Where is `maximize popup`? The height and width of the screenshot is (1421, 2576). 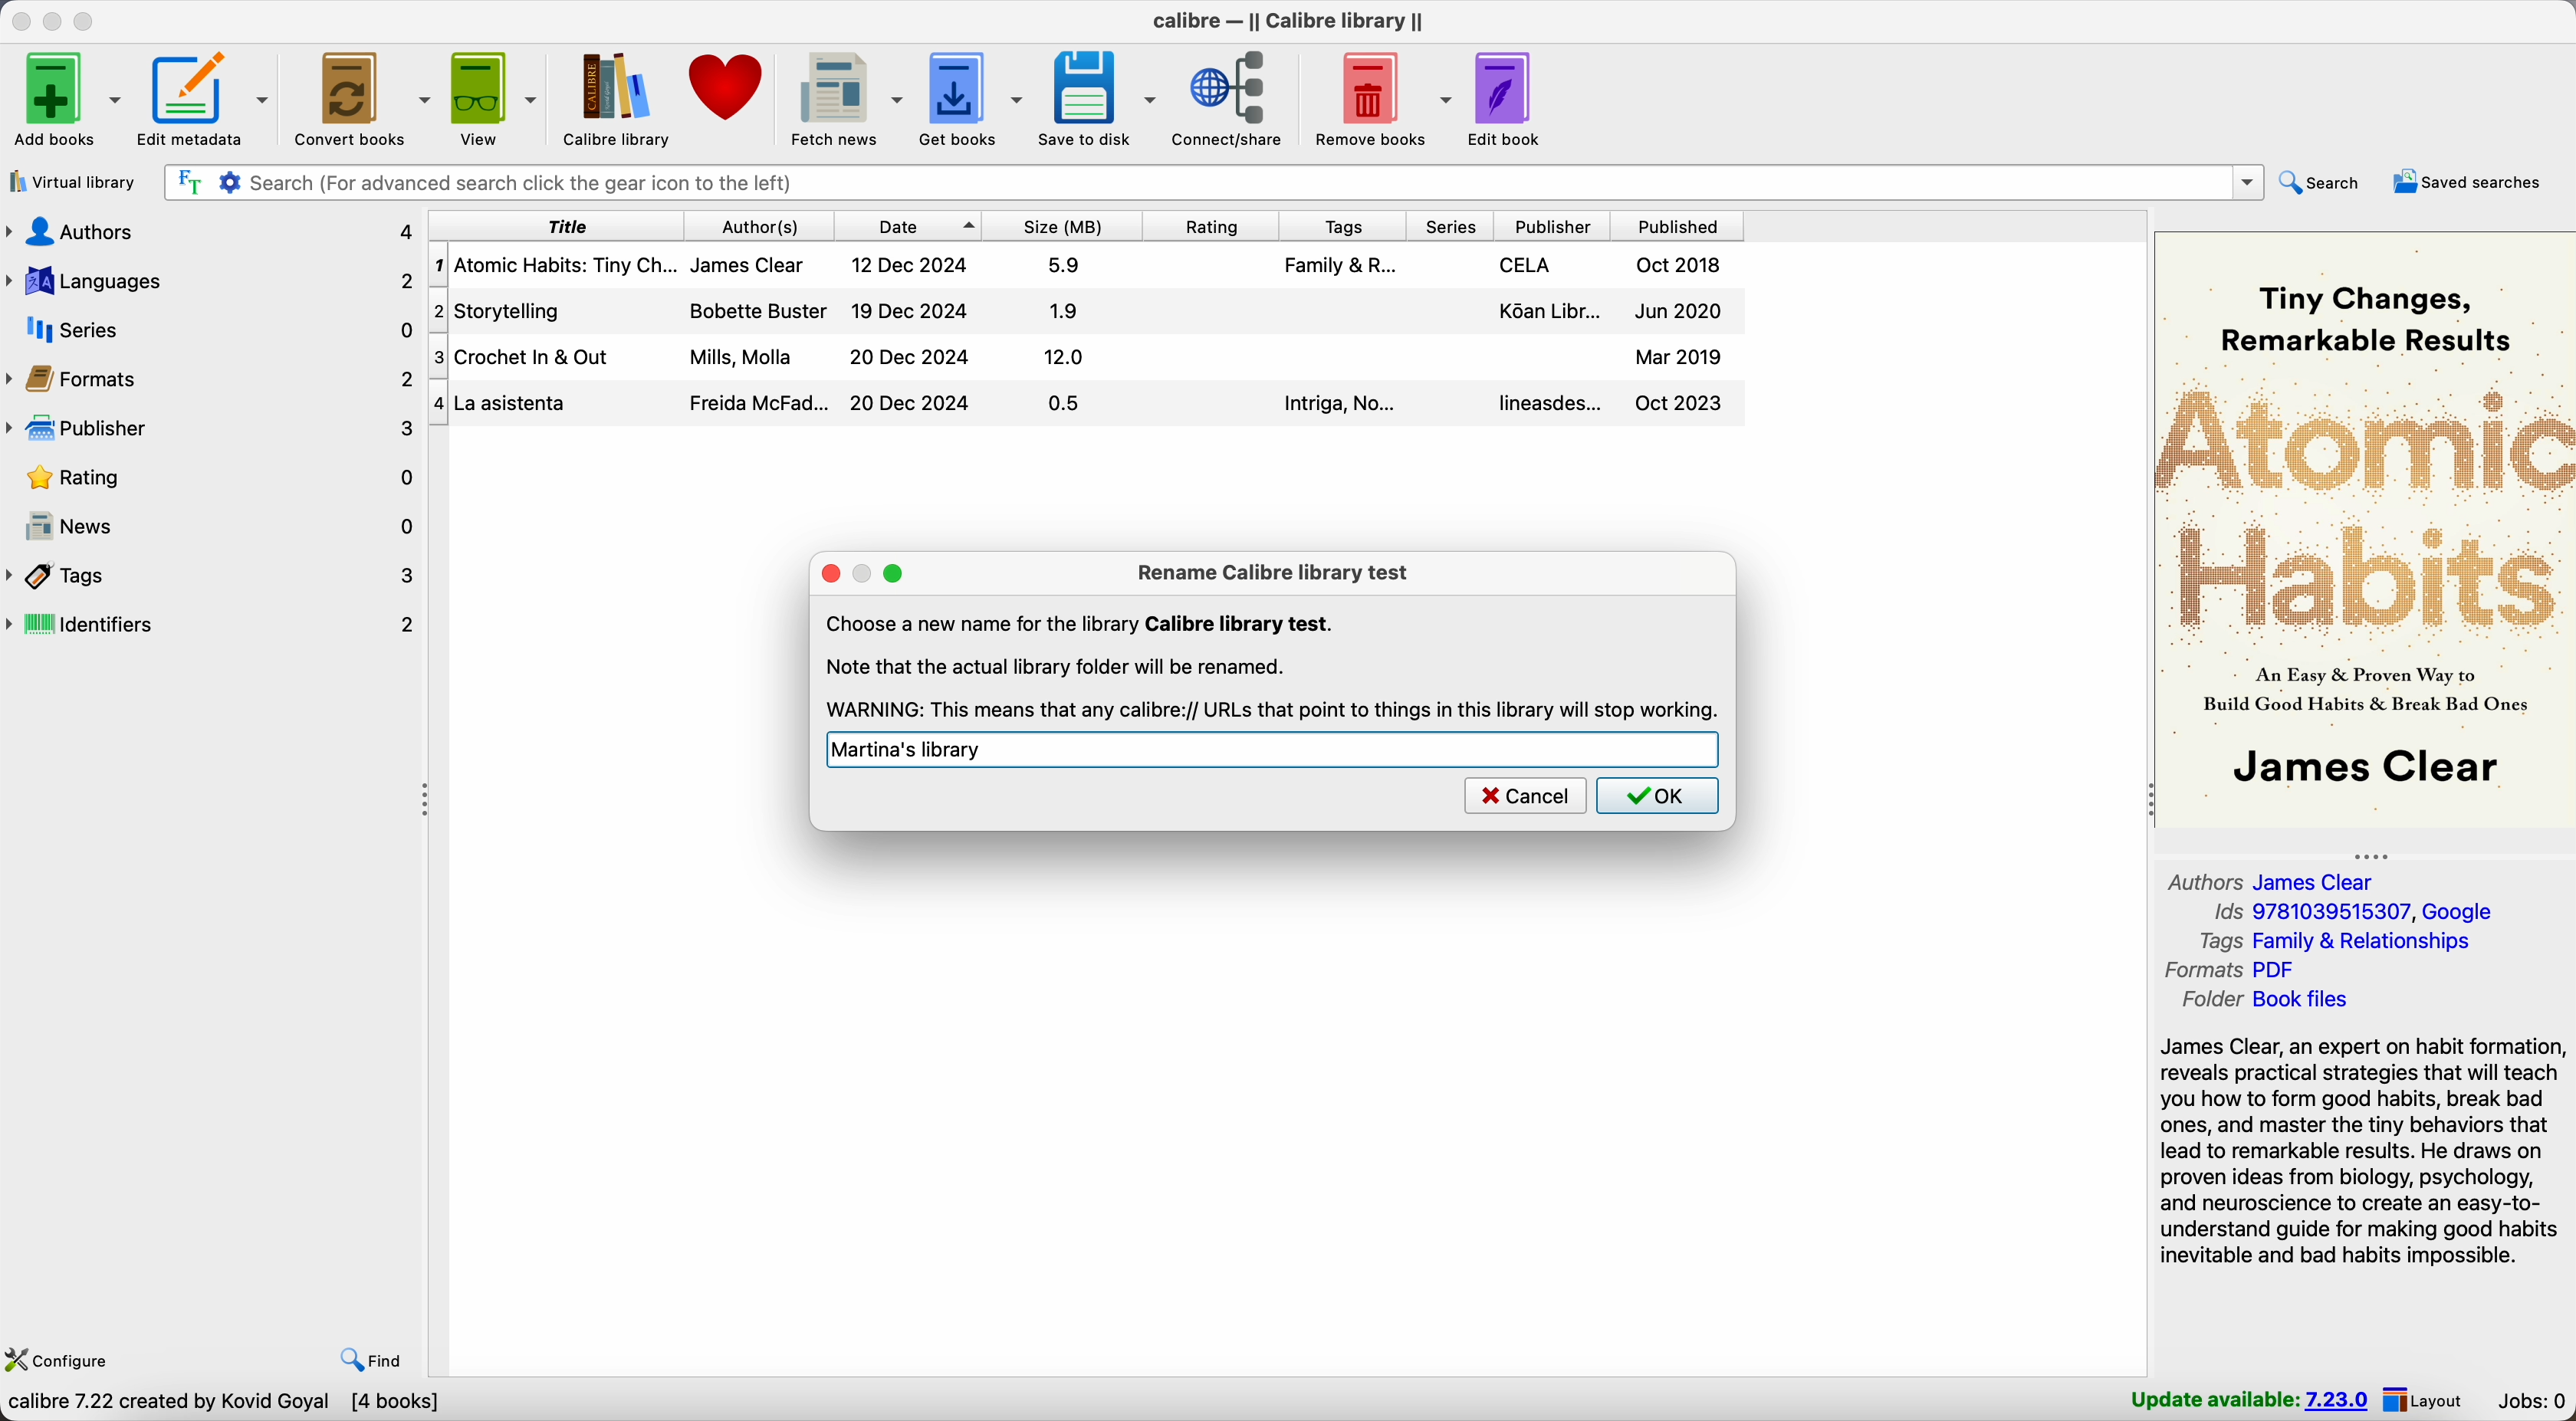 maximize popup is located at coordinates (901, 571).